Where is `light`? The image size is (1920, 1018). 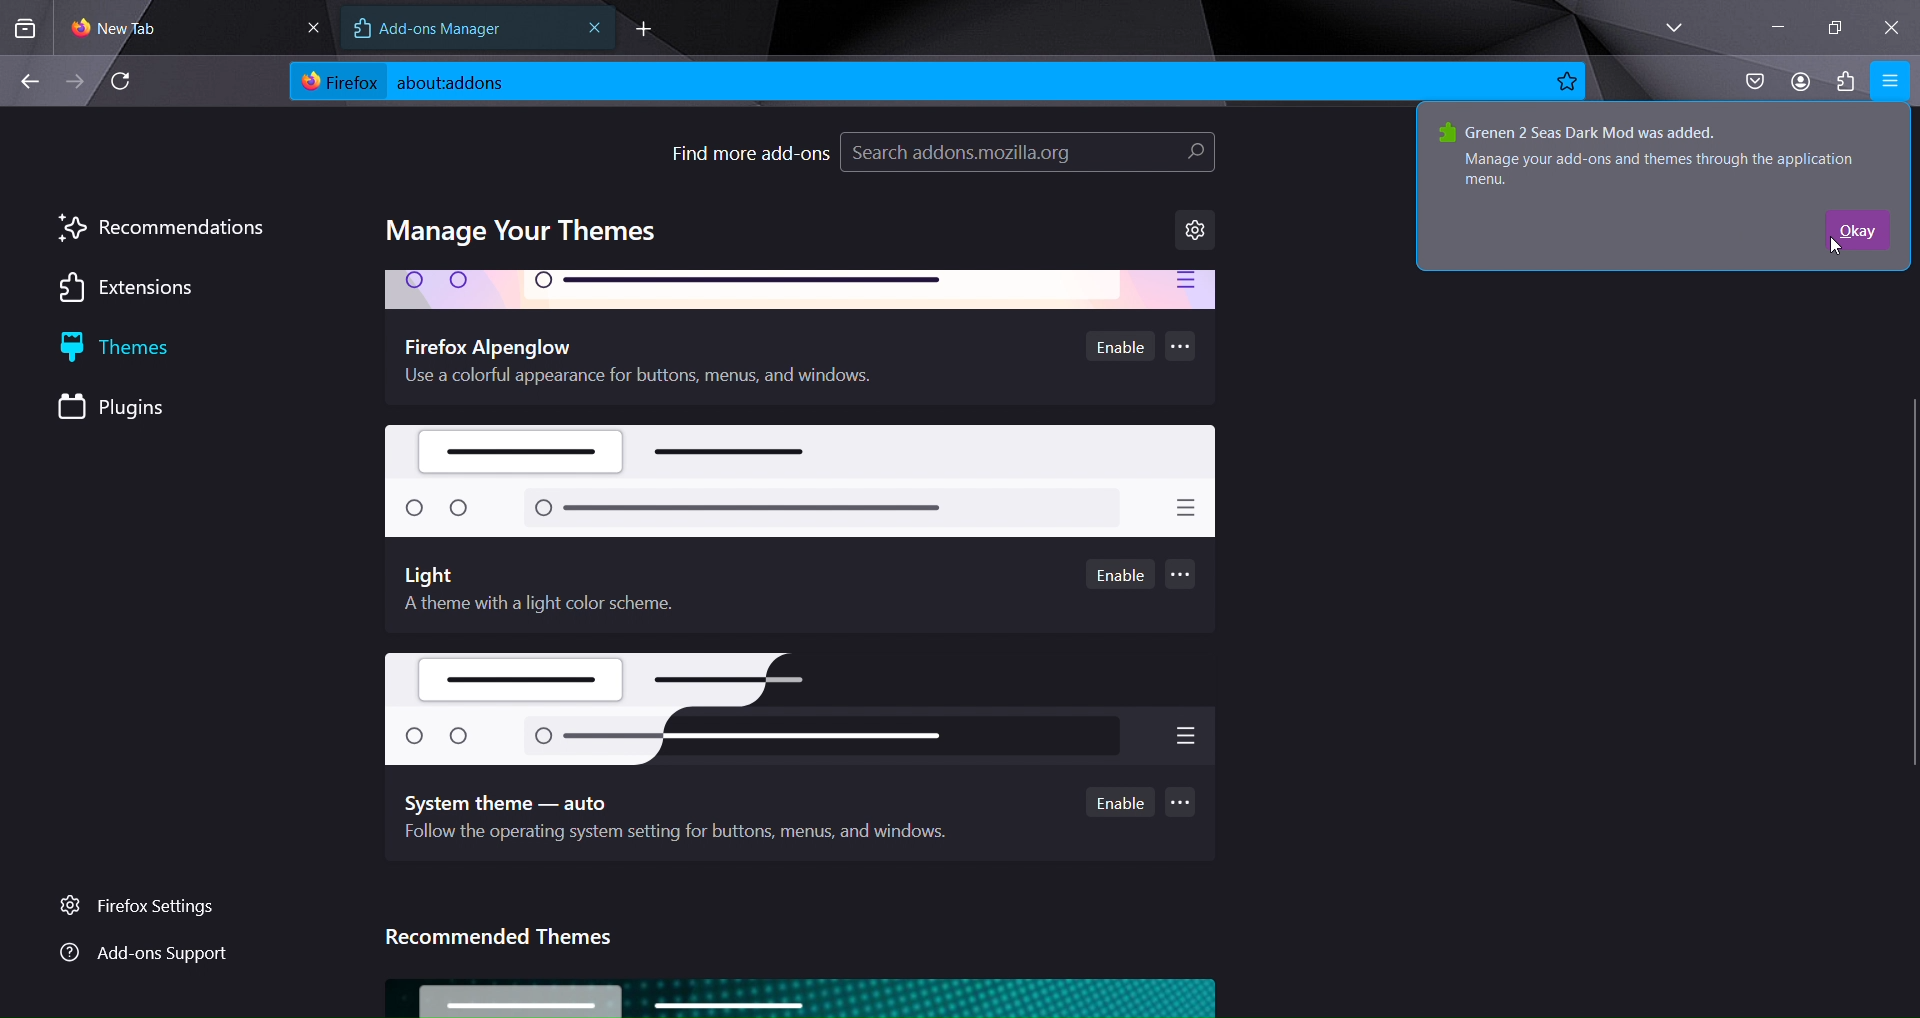 light is located at coordinates (804, 481).